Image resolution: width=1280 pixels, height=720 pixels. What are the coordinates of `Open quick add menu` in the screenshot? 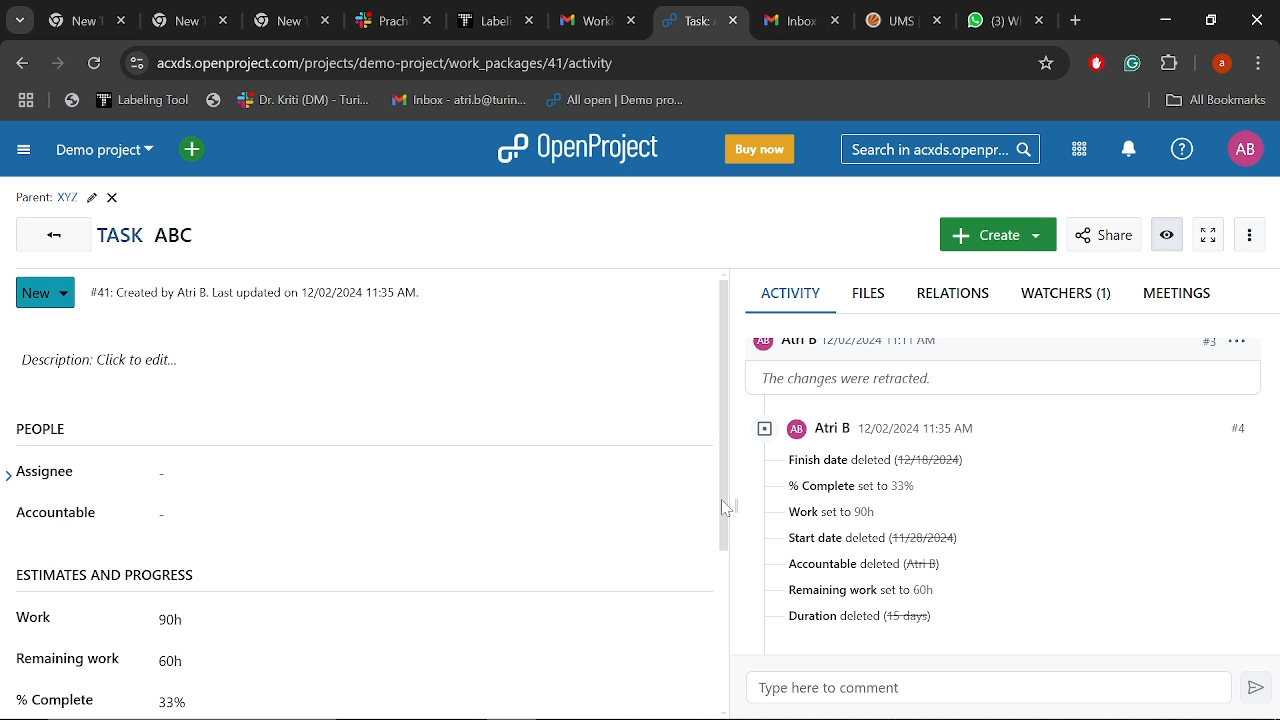 It's located at (194, 152).